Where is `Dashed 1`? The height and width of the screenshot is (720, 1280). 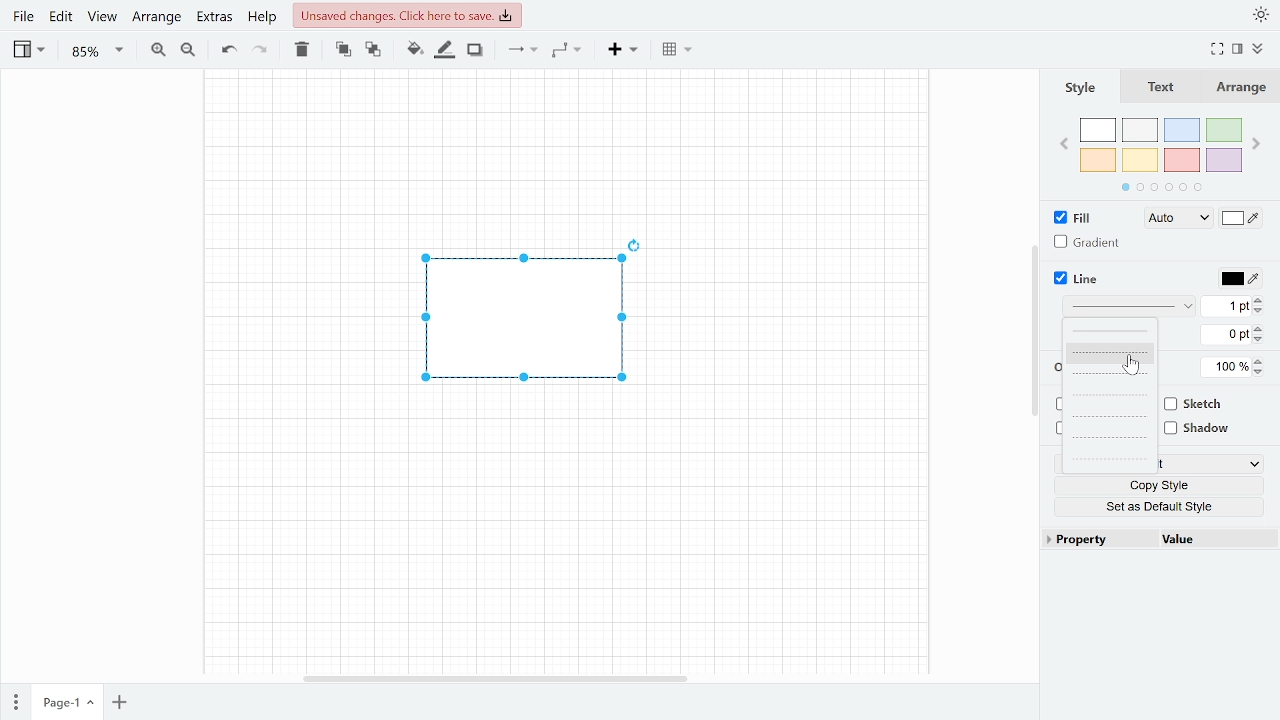 Dashed 1 is located at coordinates (1107, 353).